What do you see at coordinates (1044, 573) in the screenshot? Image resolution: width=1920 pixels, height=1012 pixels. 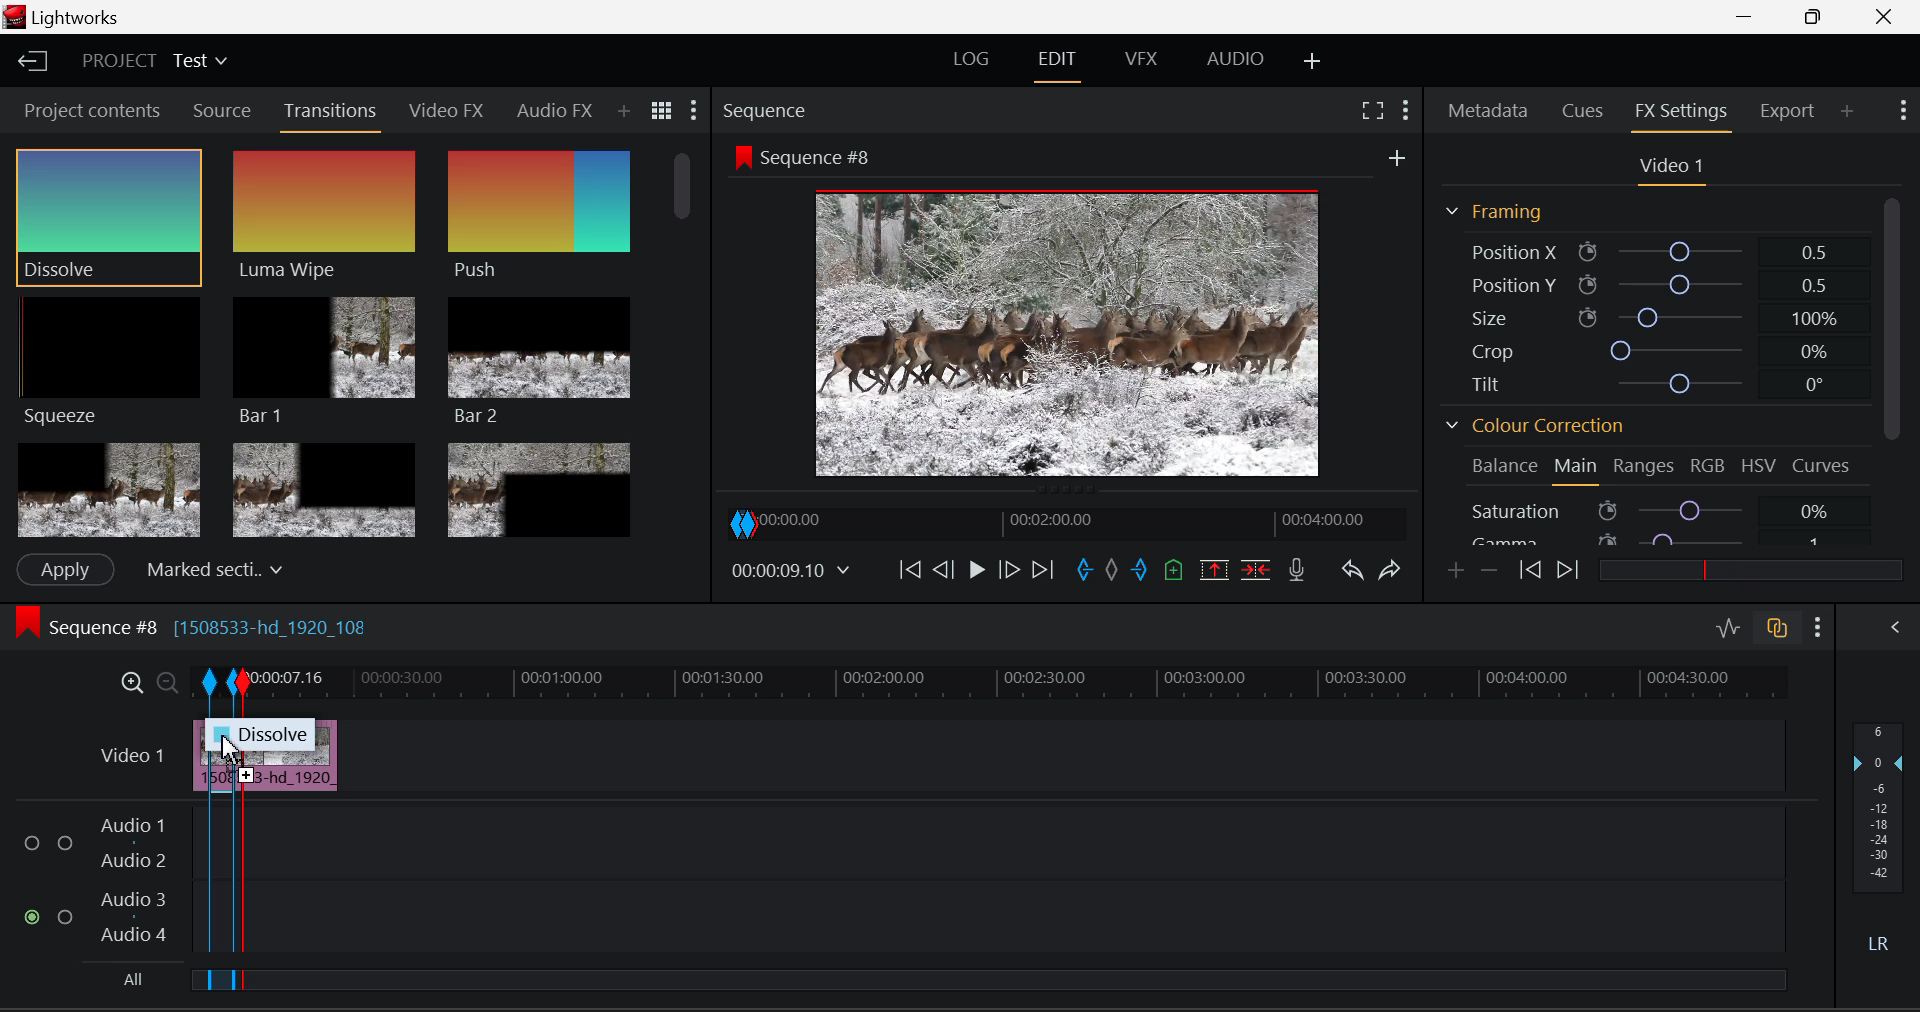 I see `To End` at bounding box center [1044, 573].